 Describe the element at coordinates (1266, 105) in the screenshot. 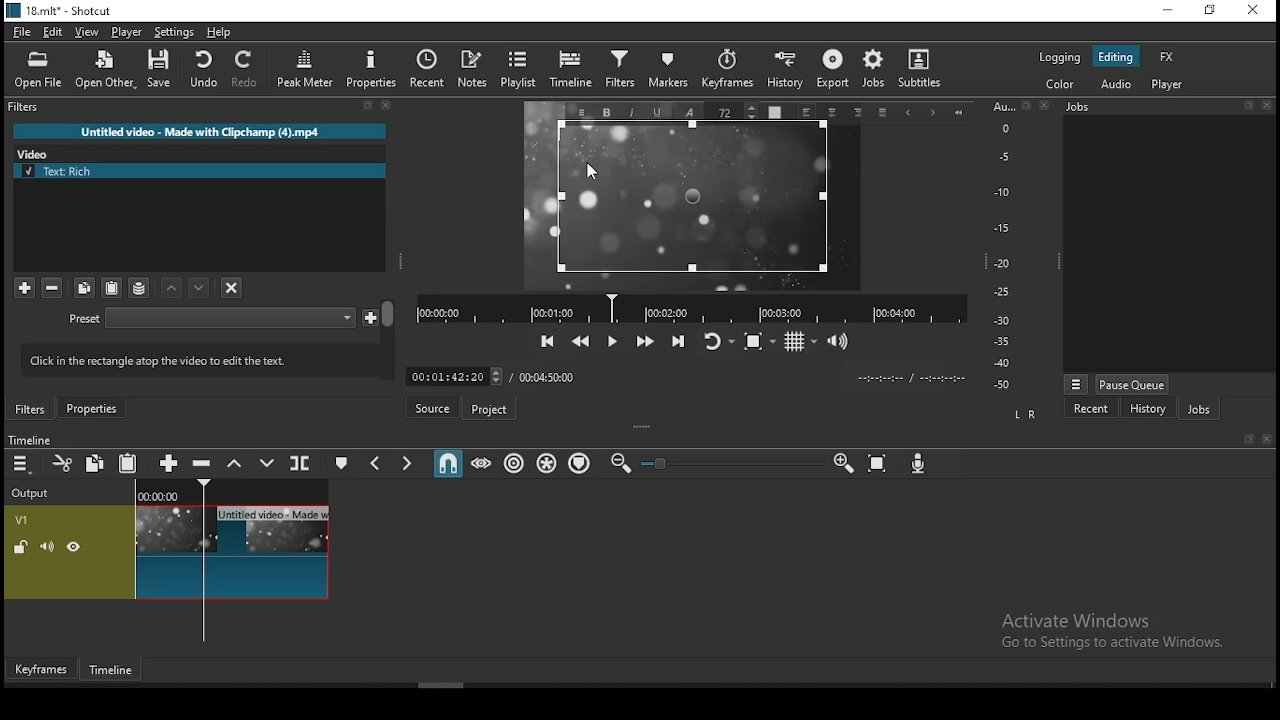

I see `Close` at that location.